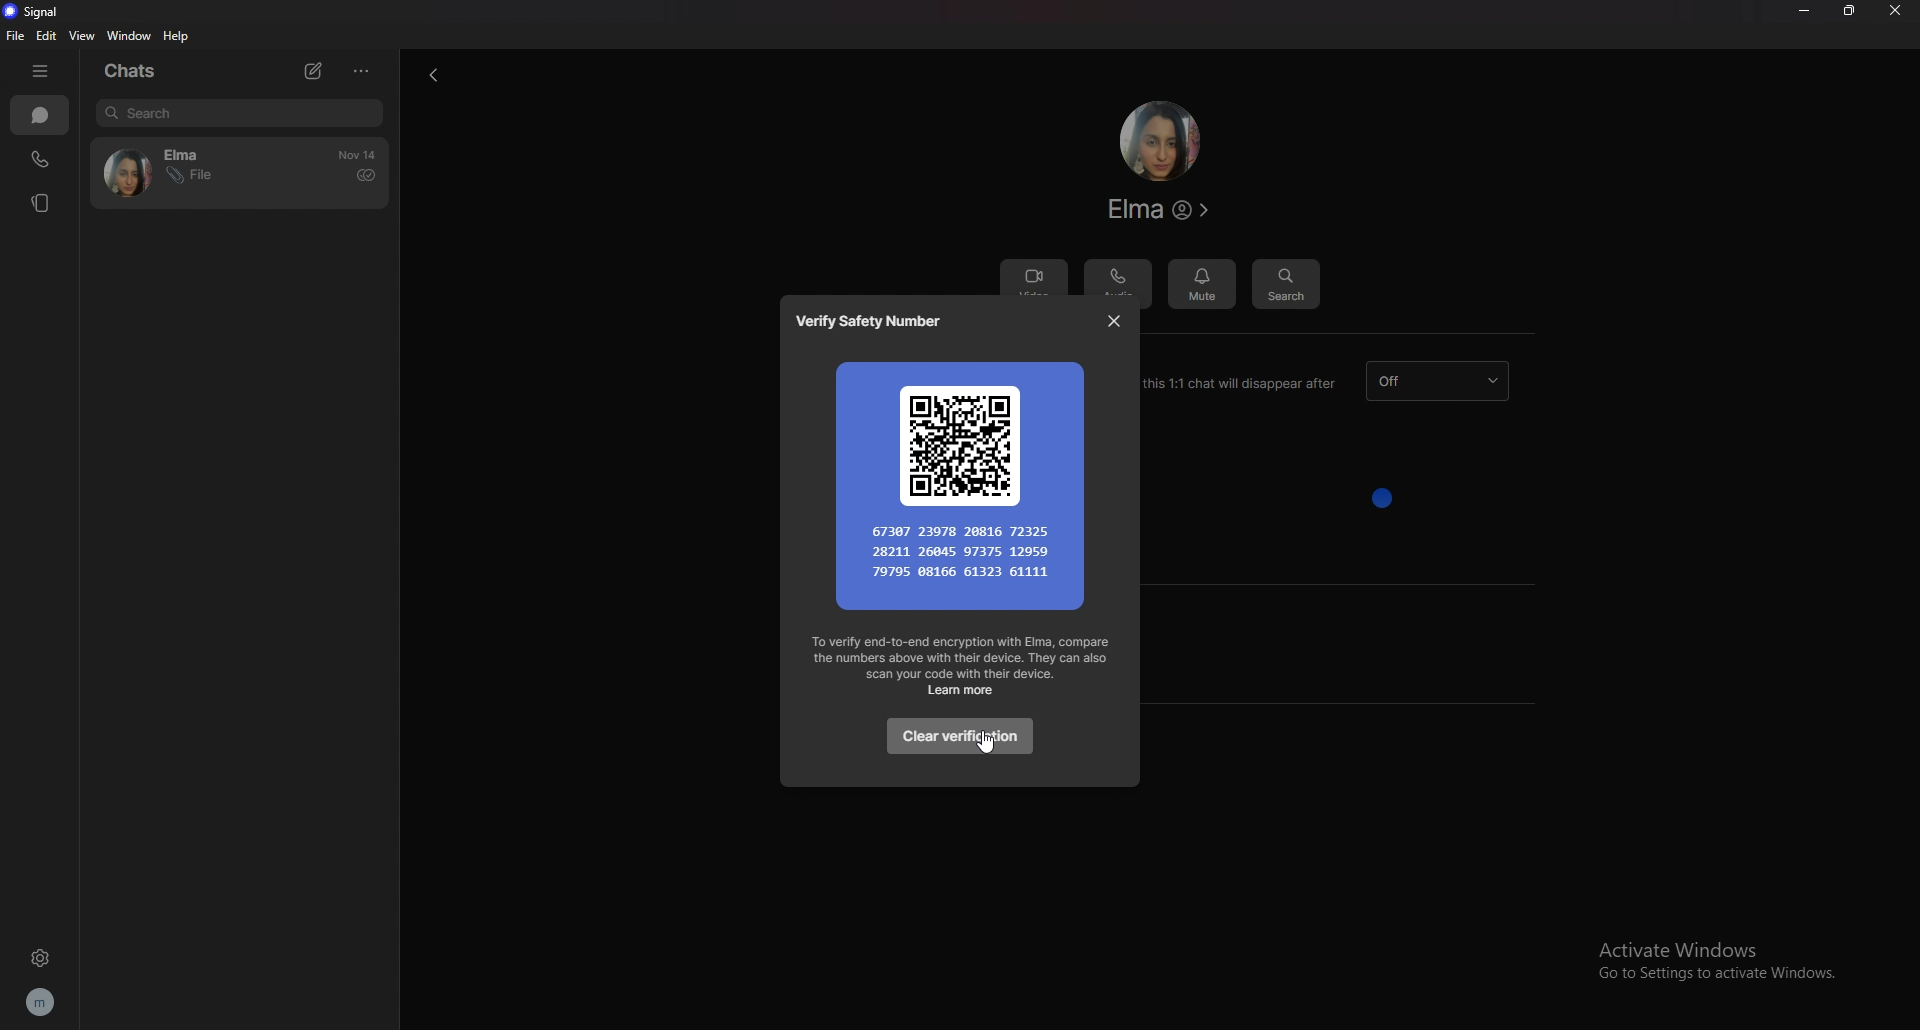 The height and width of the screenshot is (1030, 1920). Describe the element at coordinates (131, 35) in the screenshot. I see `window` at that location.